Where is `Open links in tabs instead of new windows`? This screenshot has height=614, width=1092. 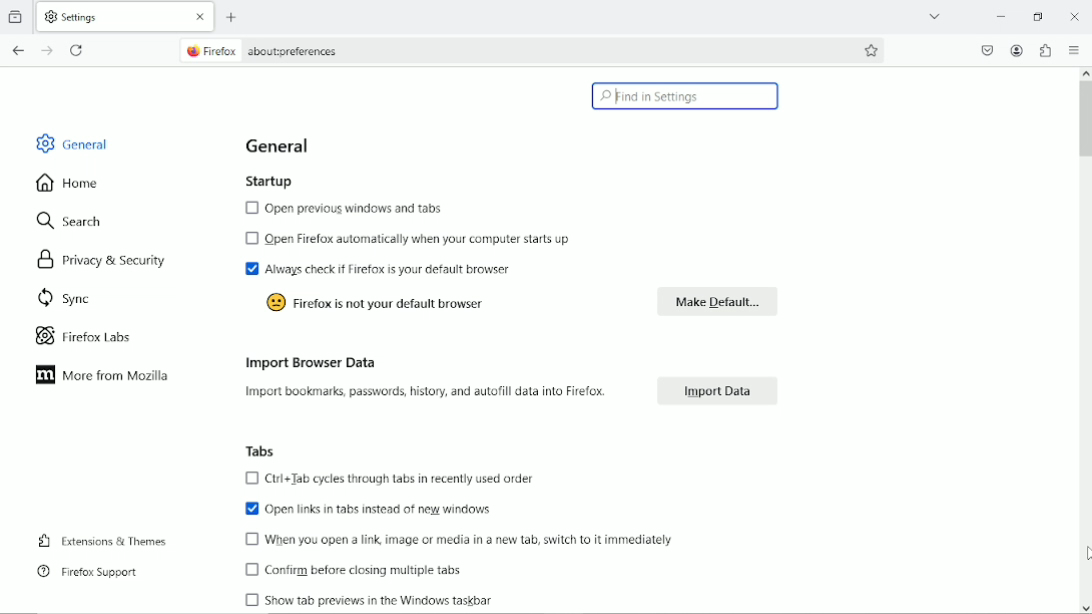
Open links in tabs instead of new windows is located at coordinates (372, 509).